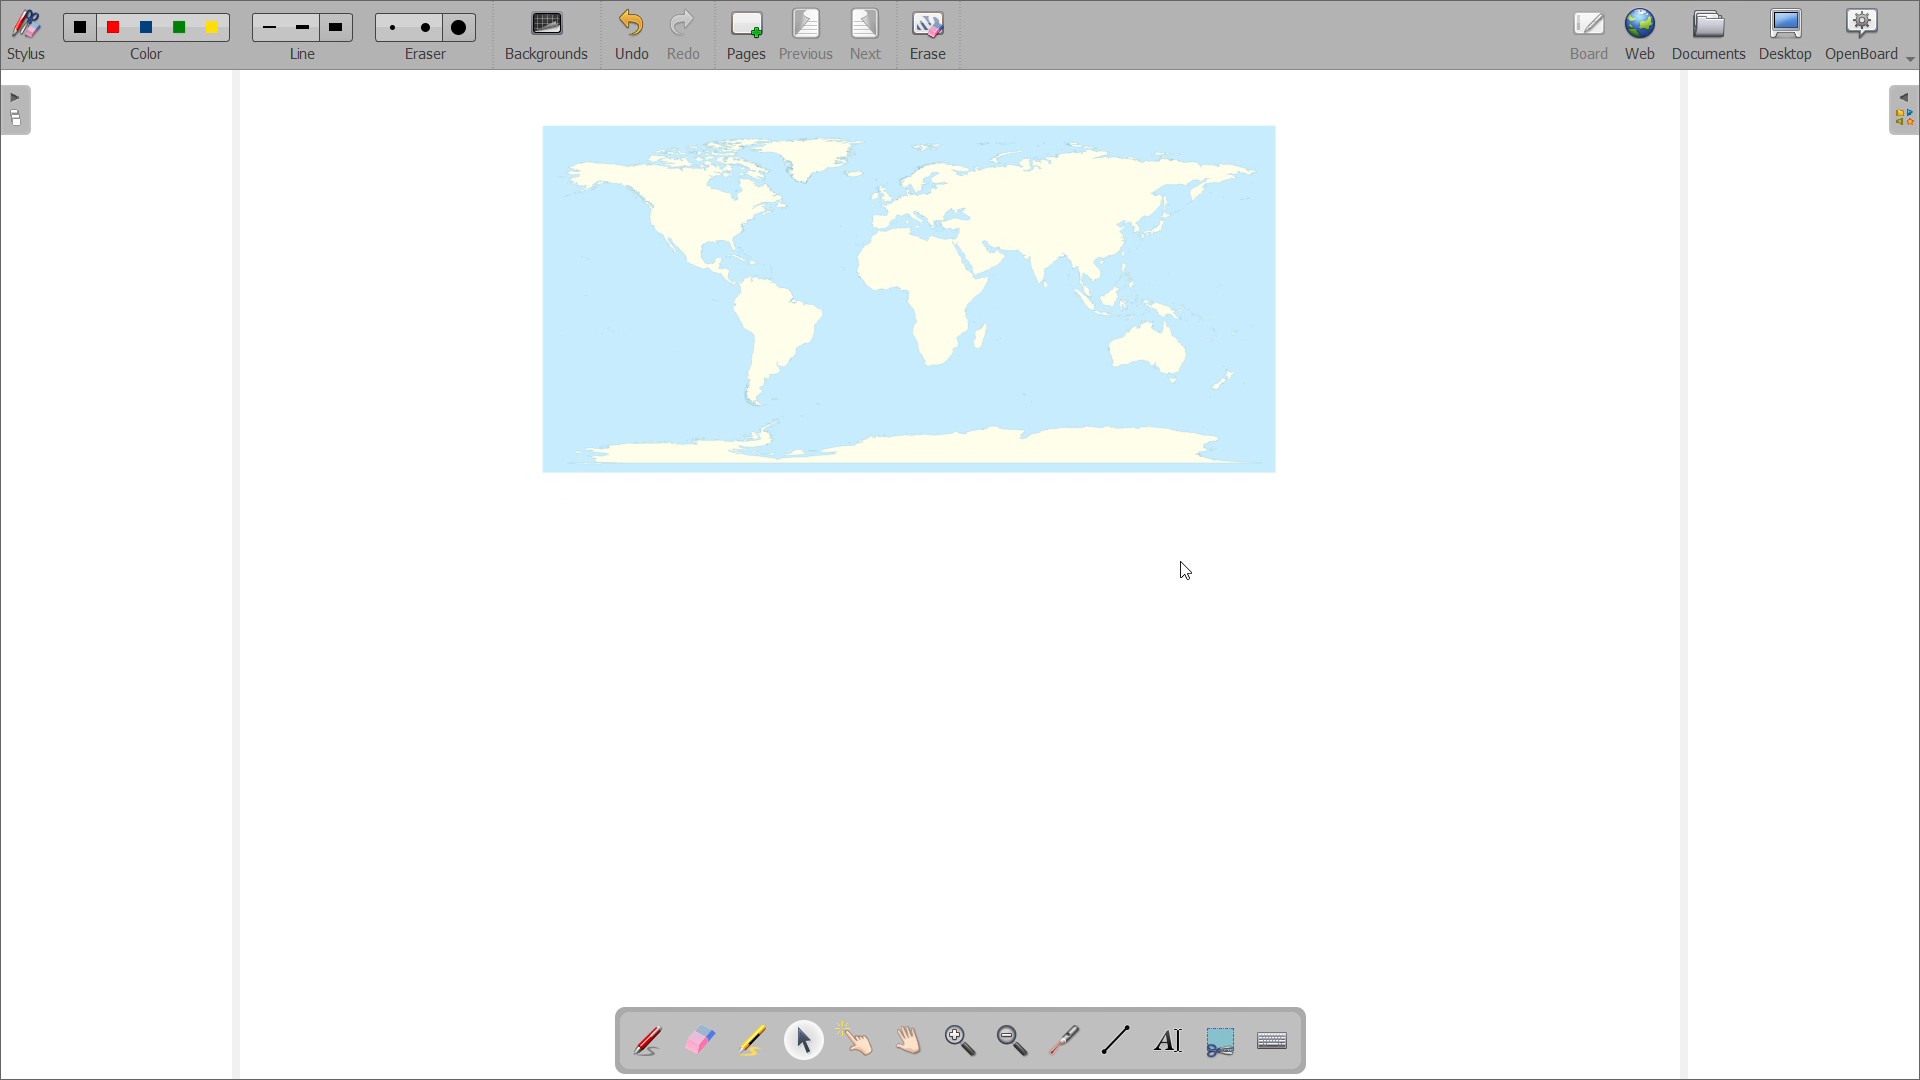  Describe the element at coordinates (81, 27) in the screenshot. I see `black` at that location.